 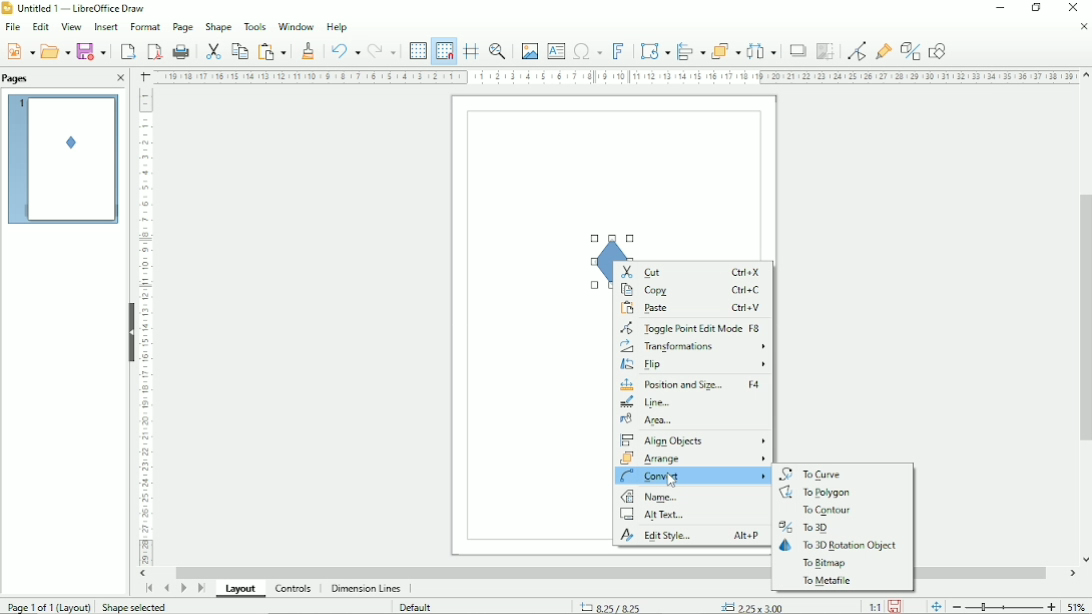 I want to click on To bitmap, so click(x=824, y=564).